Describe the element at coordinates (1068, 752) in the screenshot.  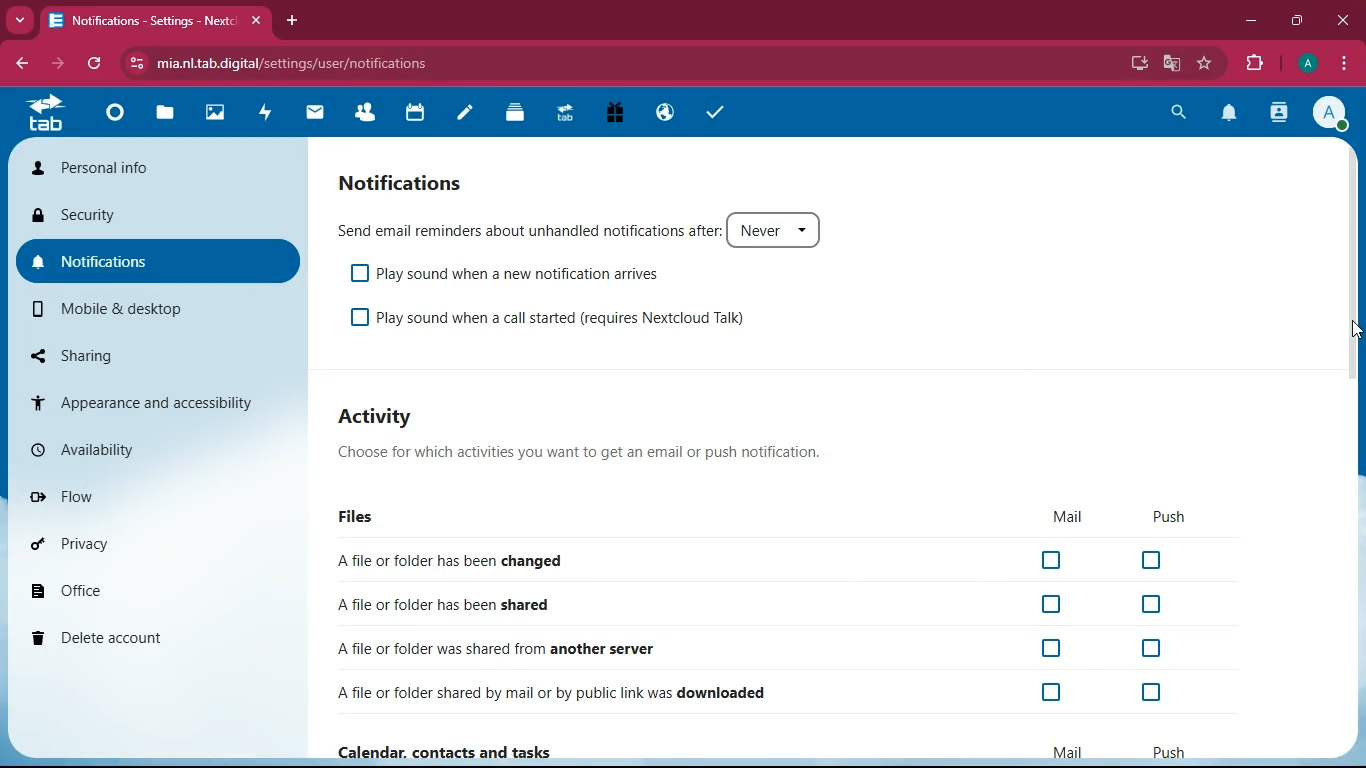
I see `Mail` at that location.